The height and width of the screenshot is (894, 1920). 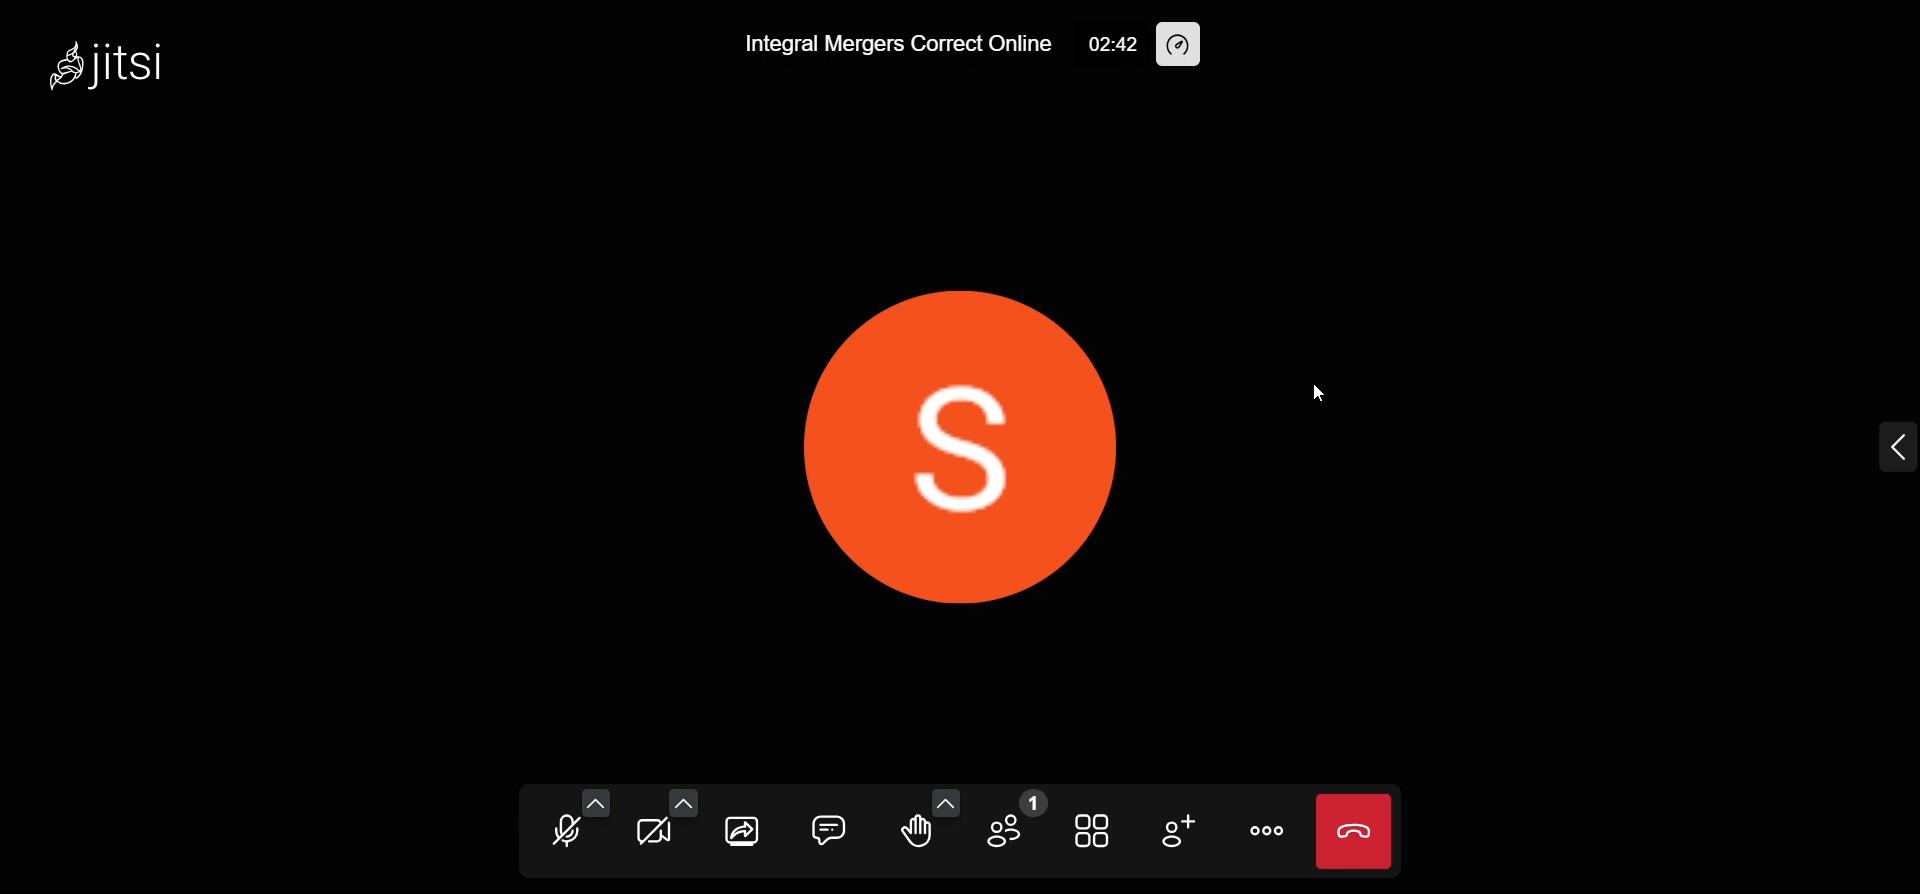 What do you see at coordinates (683, 800) in the screenshot?
I see `video setting` at bounding box center [683, 800].